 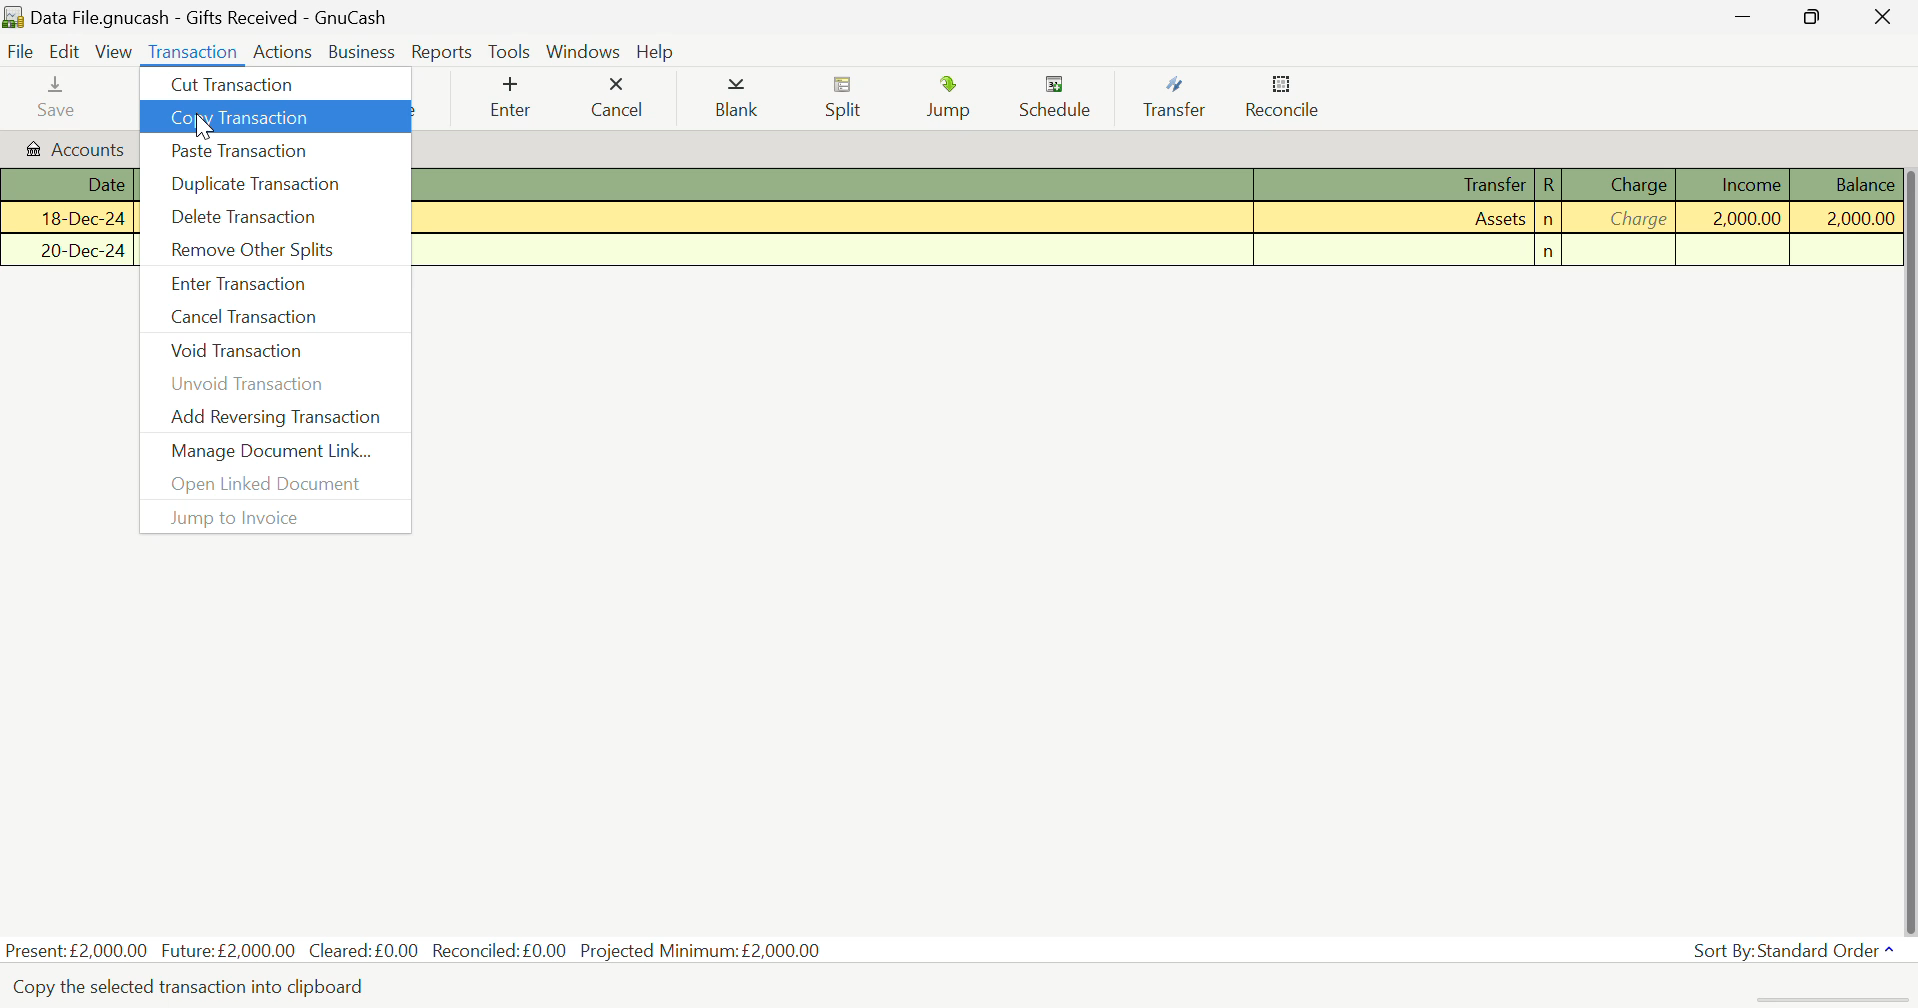 I want to click on Transfer, so click(x=1397, y=186).